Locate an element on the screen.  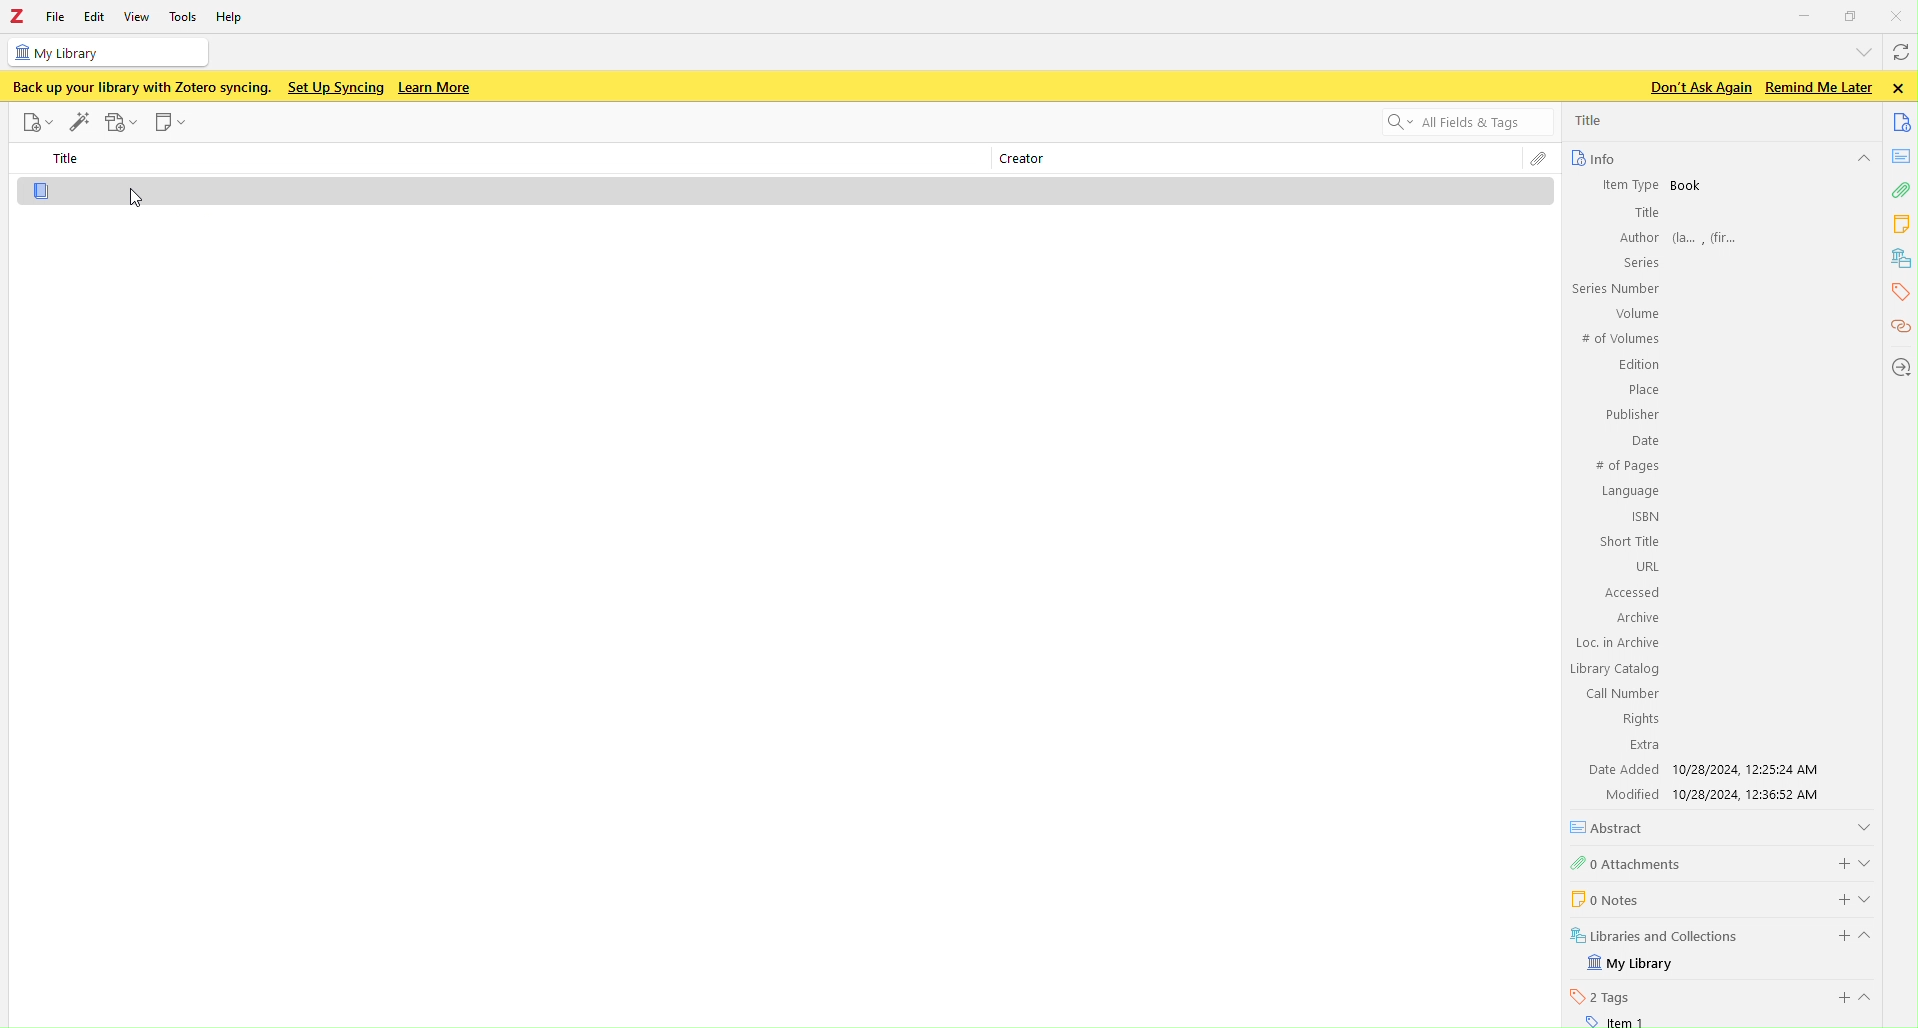
File is located at coordinates (35, 122).